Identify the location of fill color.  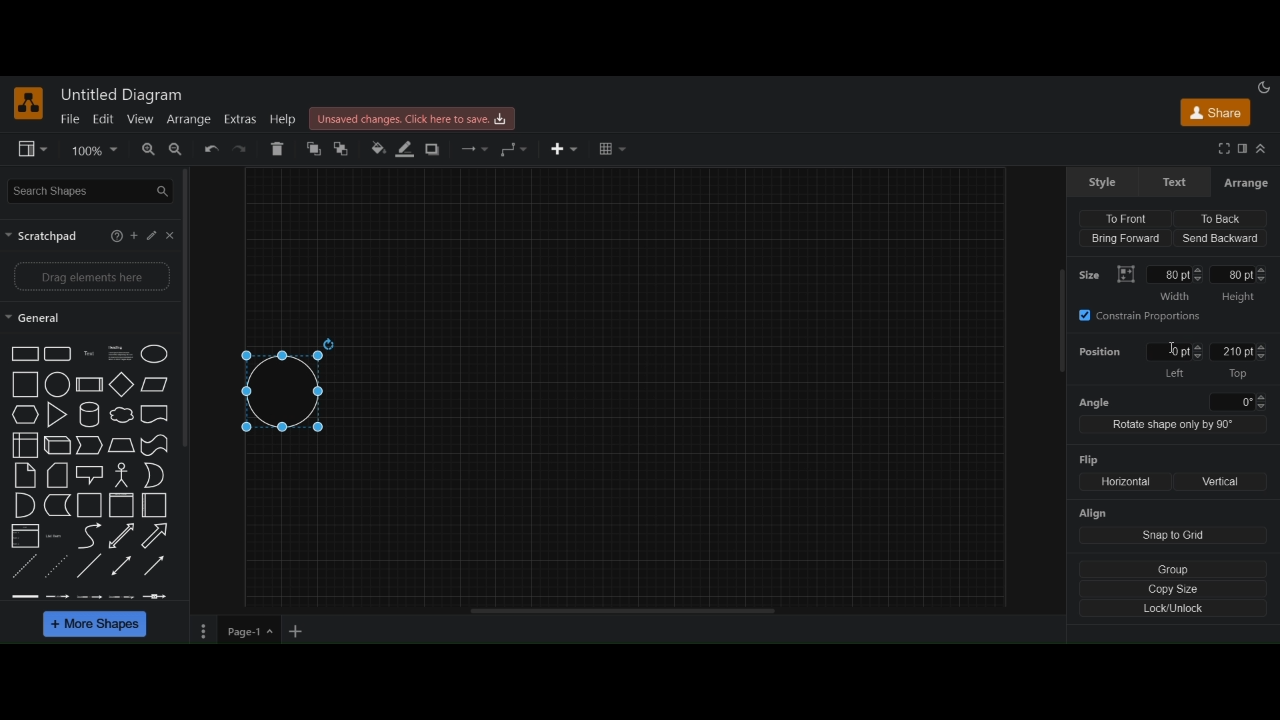
(378, 148).